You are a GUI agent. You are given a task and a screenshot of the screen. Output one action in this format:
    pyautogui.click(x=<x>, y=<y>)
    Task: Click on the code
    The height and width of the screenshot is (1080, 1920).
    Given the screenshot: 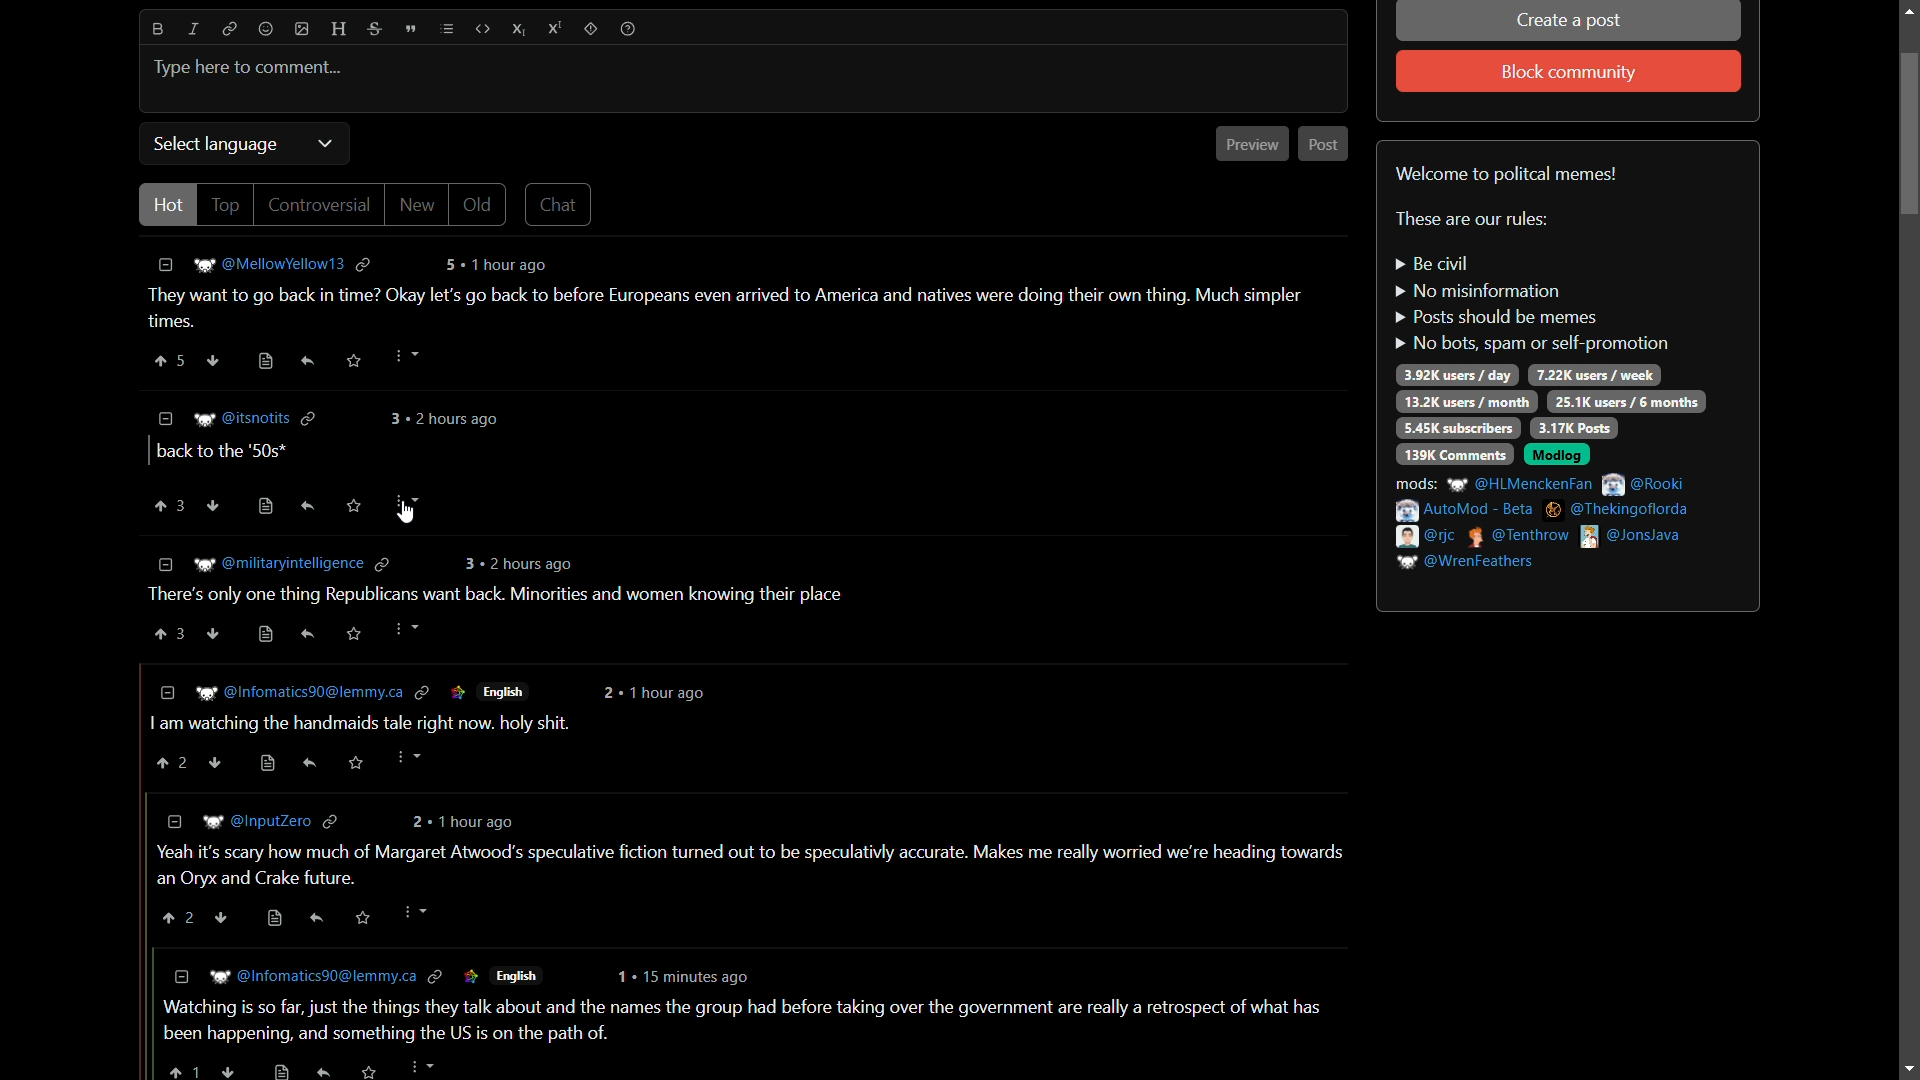 What is the action you would take?
    pyautogui.click(x=482, y=29)
    